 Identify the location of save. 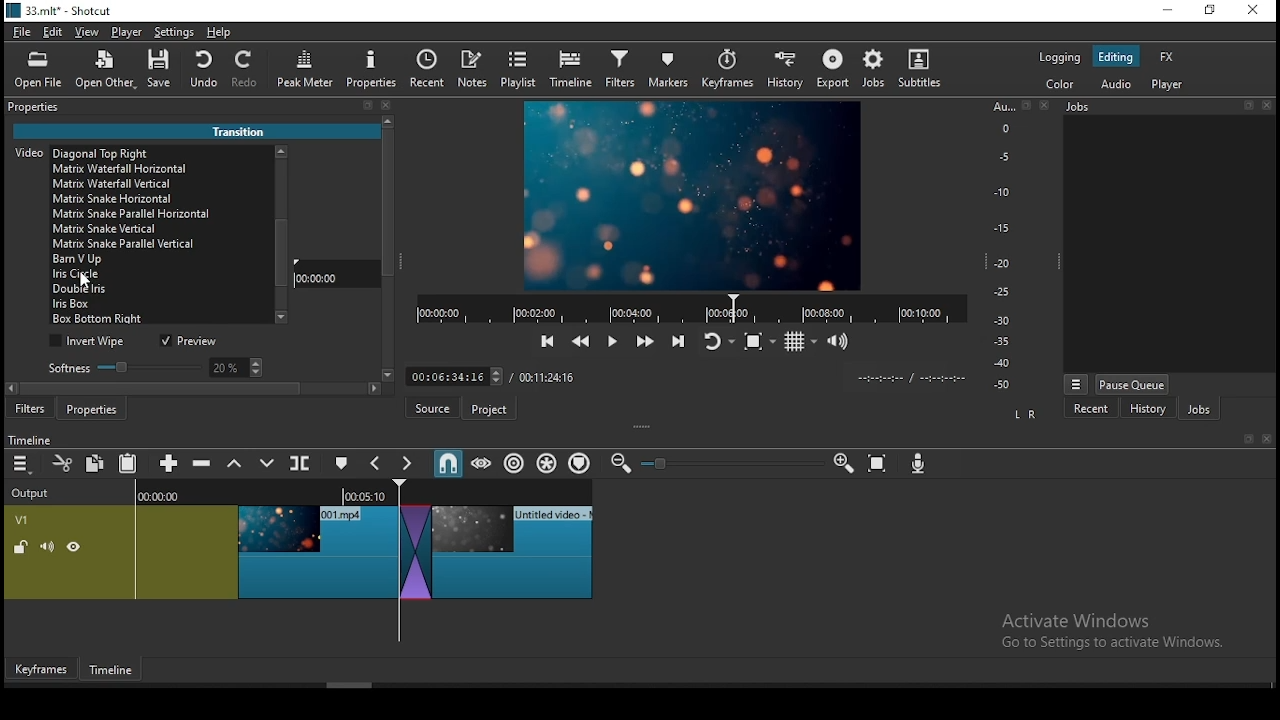
(163, 72).